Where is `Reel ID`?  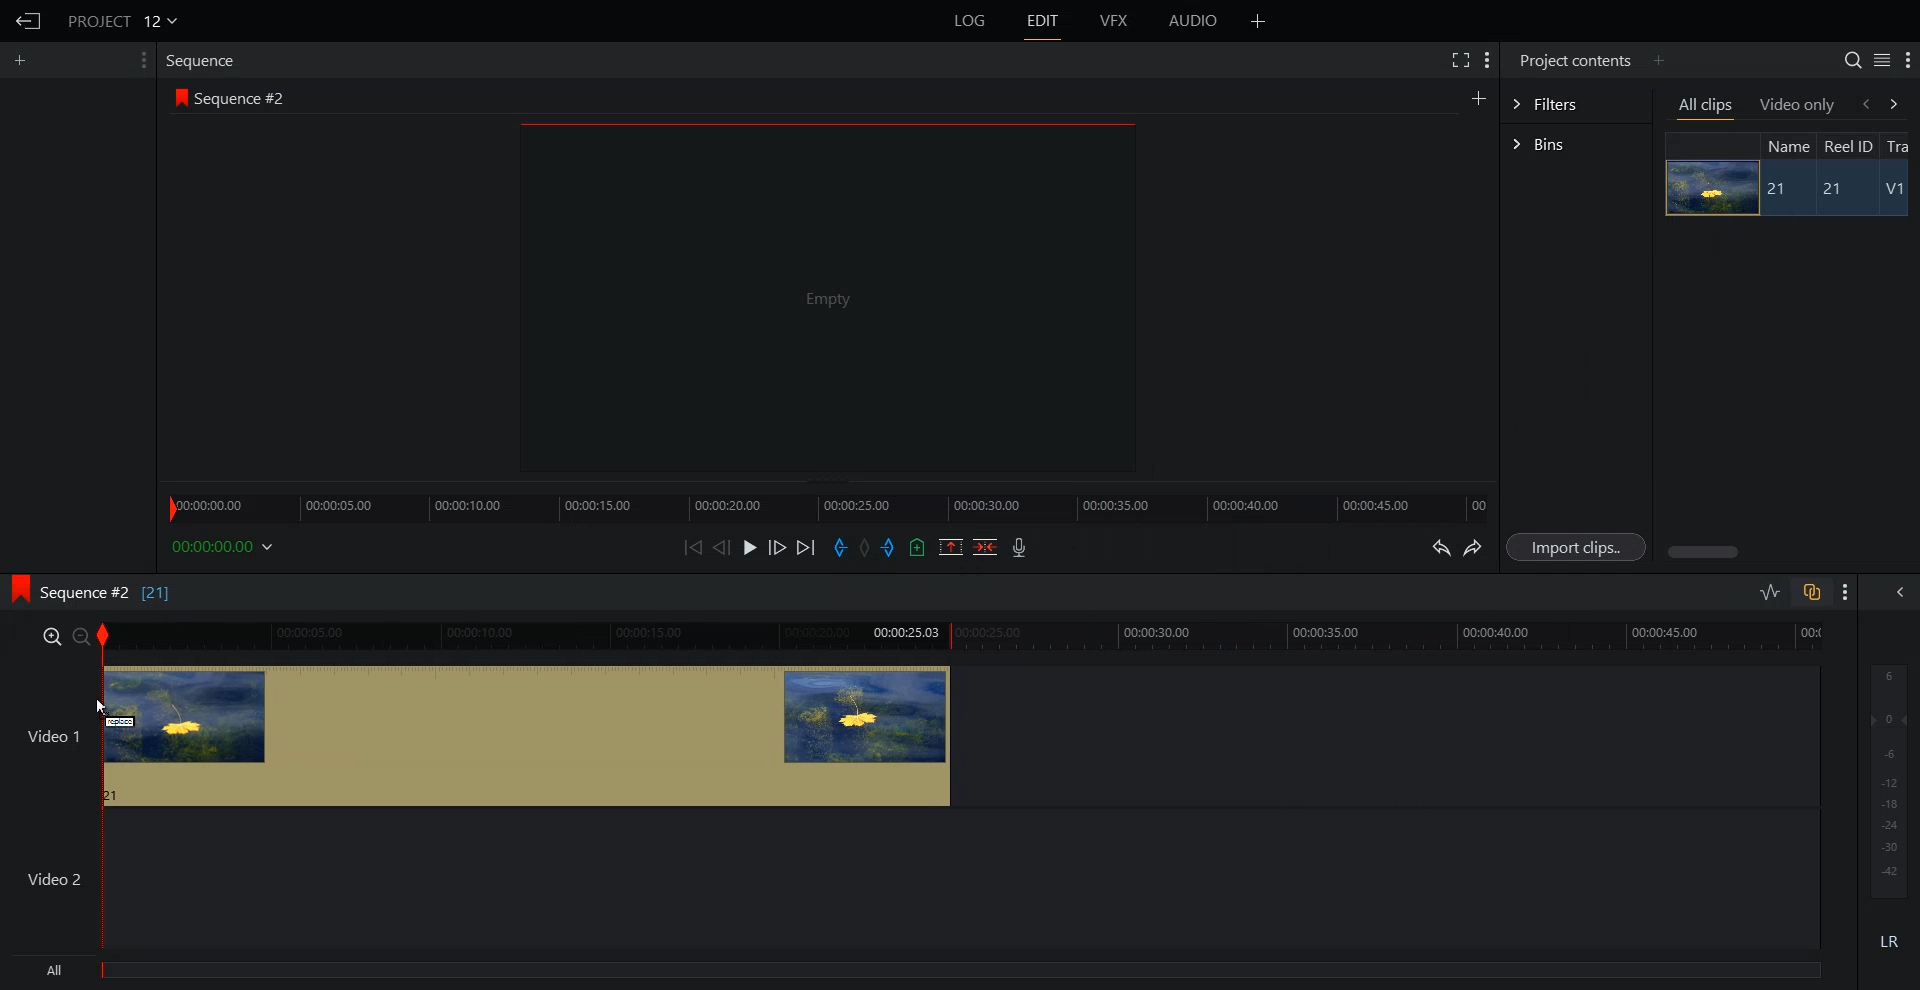
Reel ID is located at coordinates (1847, 146).